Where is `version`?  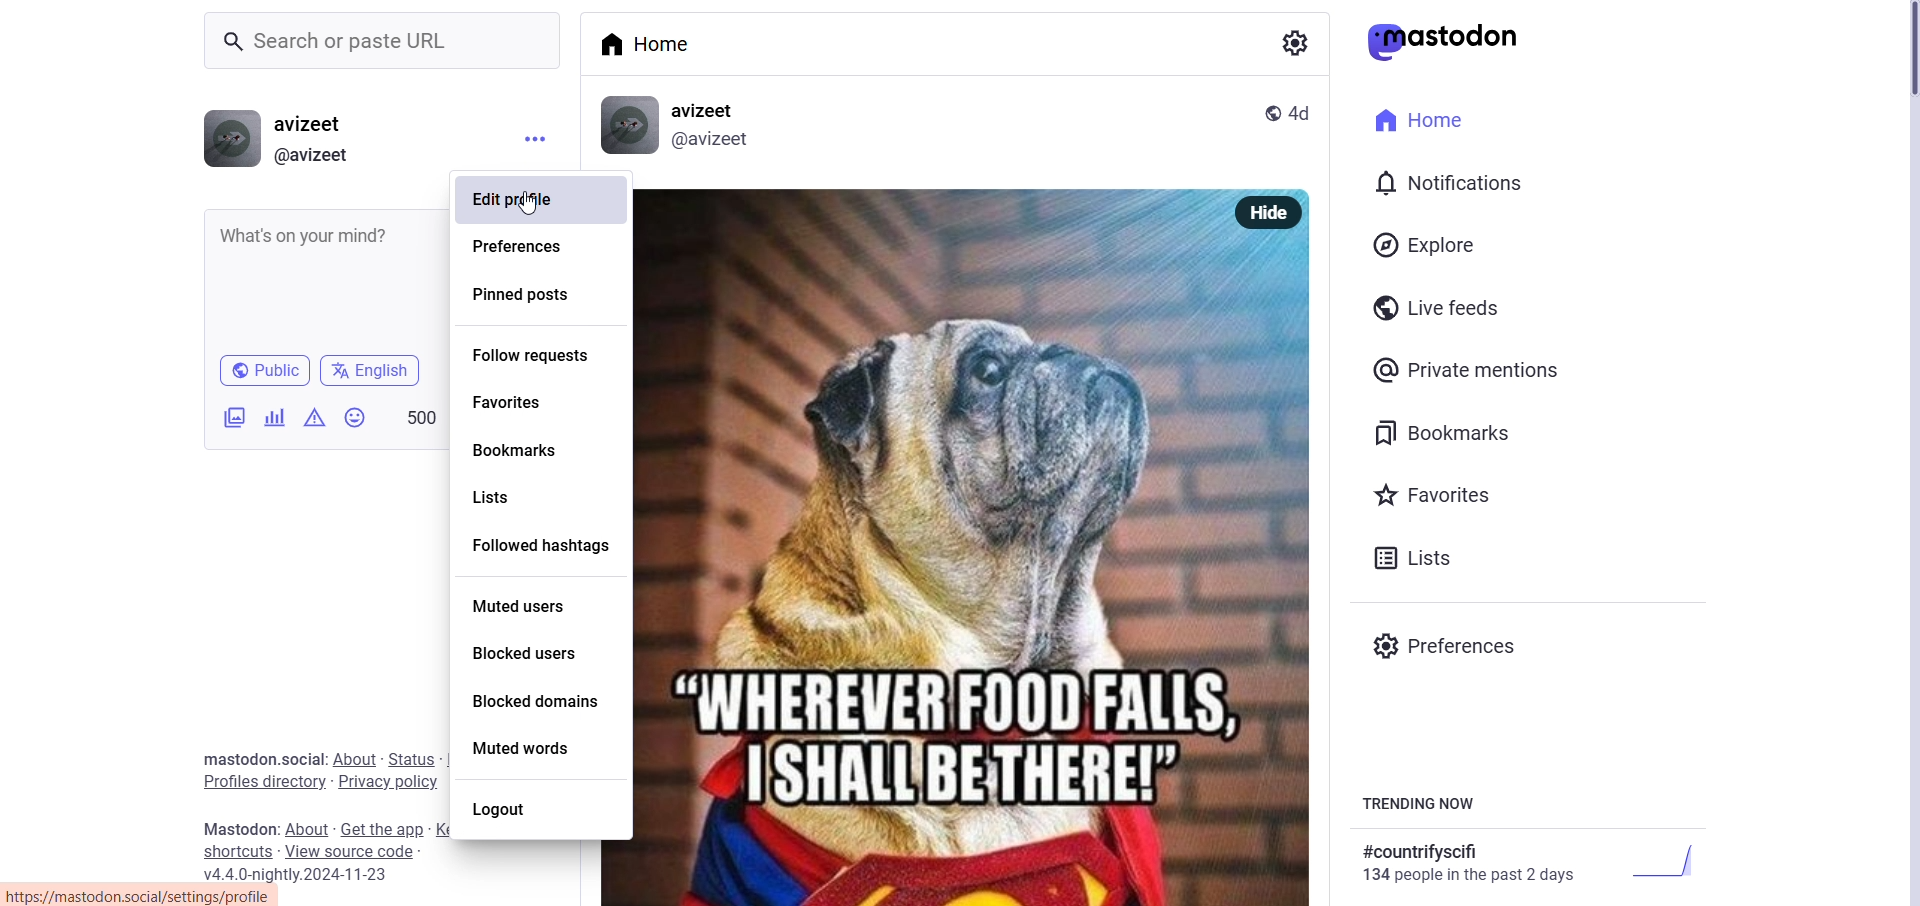 version is located at coordinates (308, 875).